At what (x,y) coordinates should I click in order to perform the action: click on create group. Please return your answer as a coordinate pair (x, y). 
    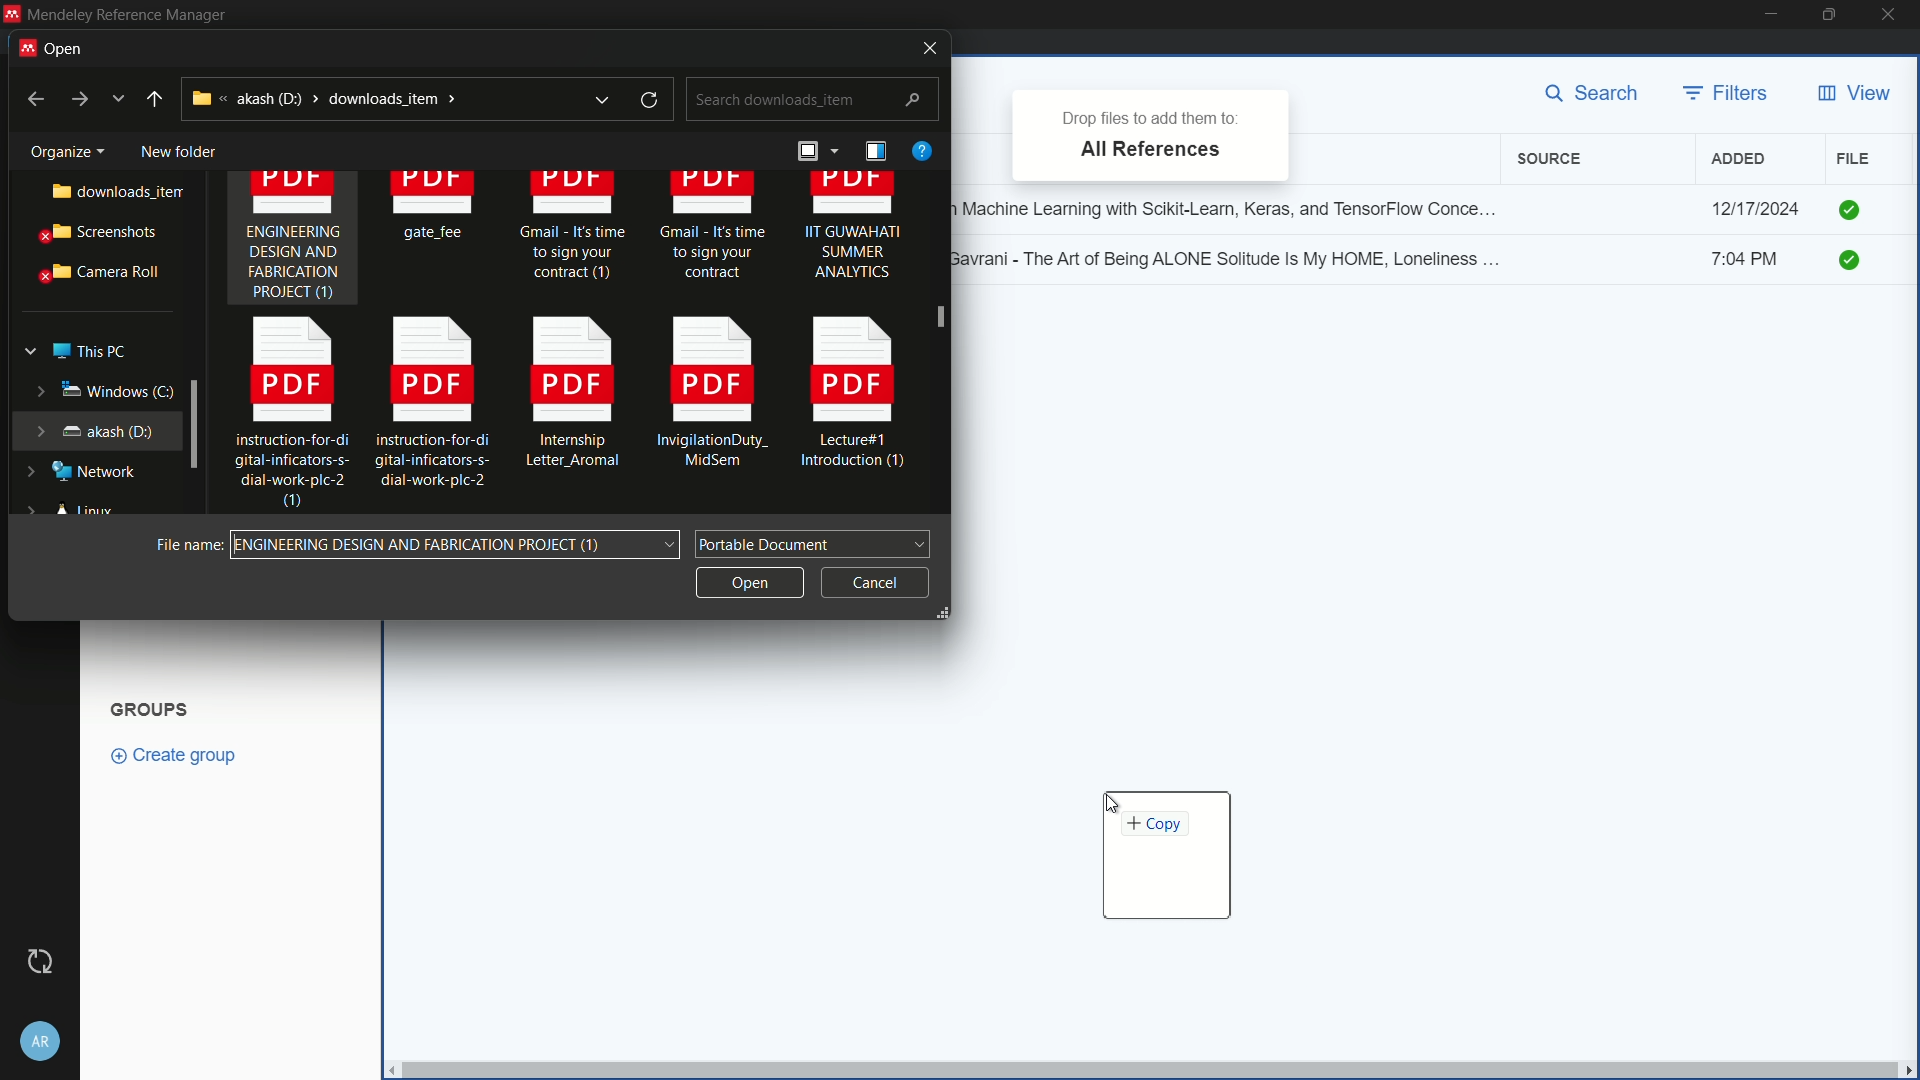
    Looking at the image, I should click on (184, 754).